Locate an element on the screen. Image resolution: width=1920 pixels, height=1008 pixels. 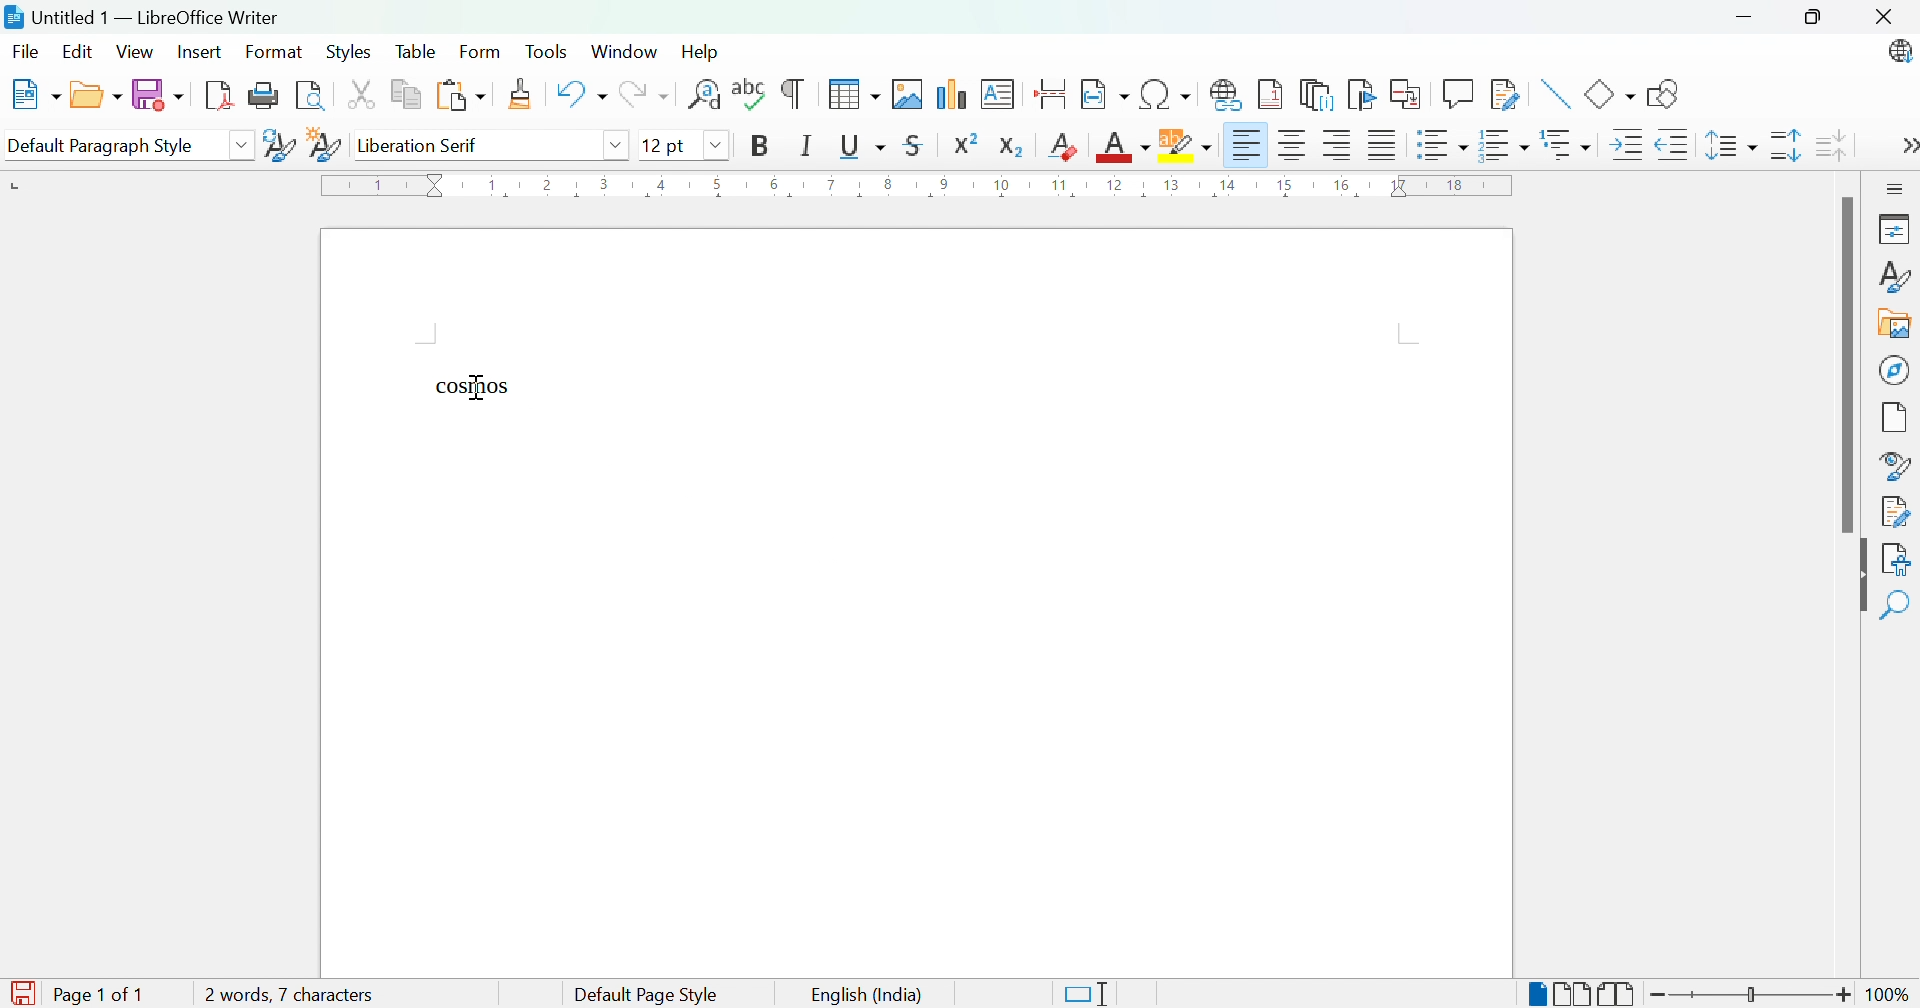
LibreOffice update available is located at coordinates (1893, 54).